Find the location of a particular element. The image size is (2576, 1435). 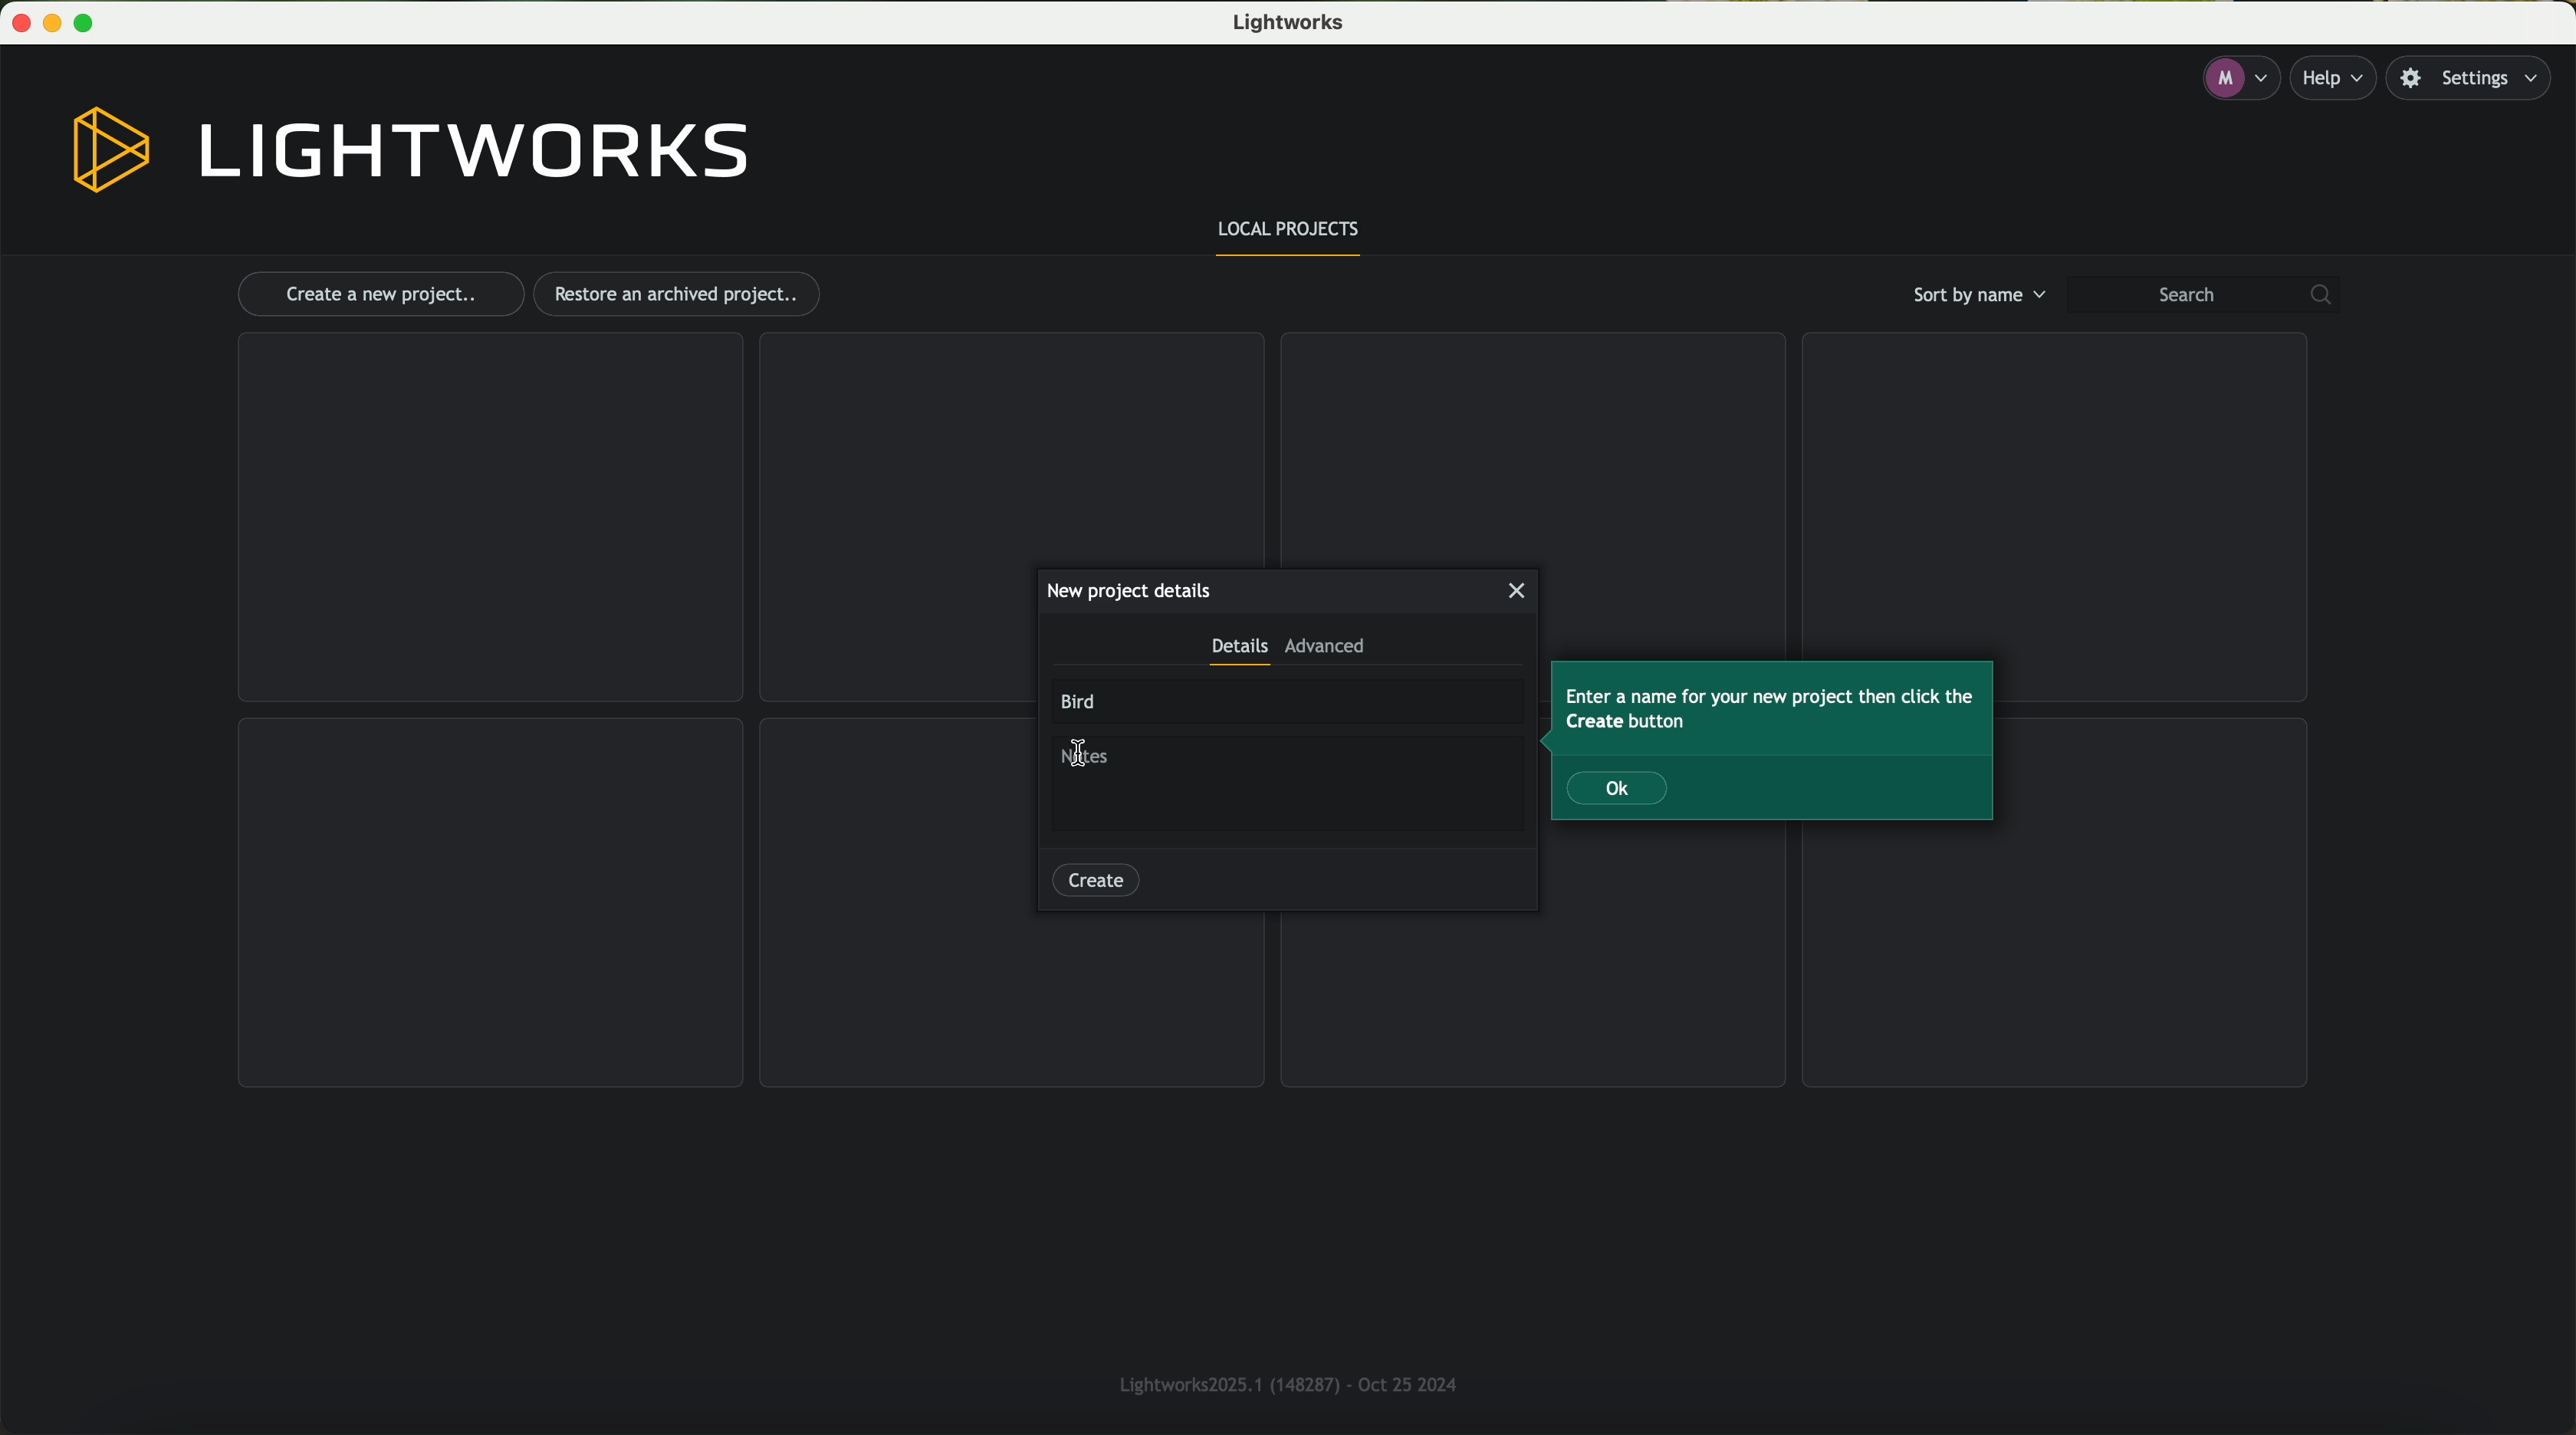

grid is located at coordinates (1529, 444).